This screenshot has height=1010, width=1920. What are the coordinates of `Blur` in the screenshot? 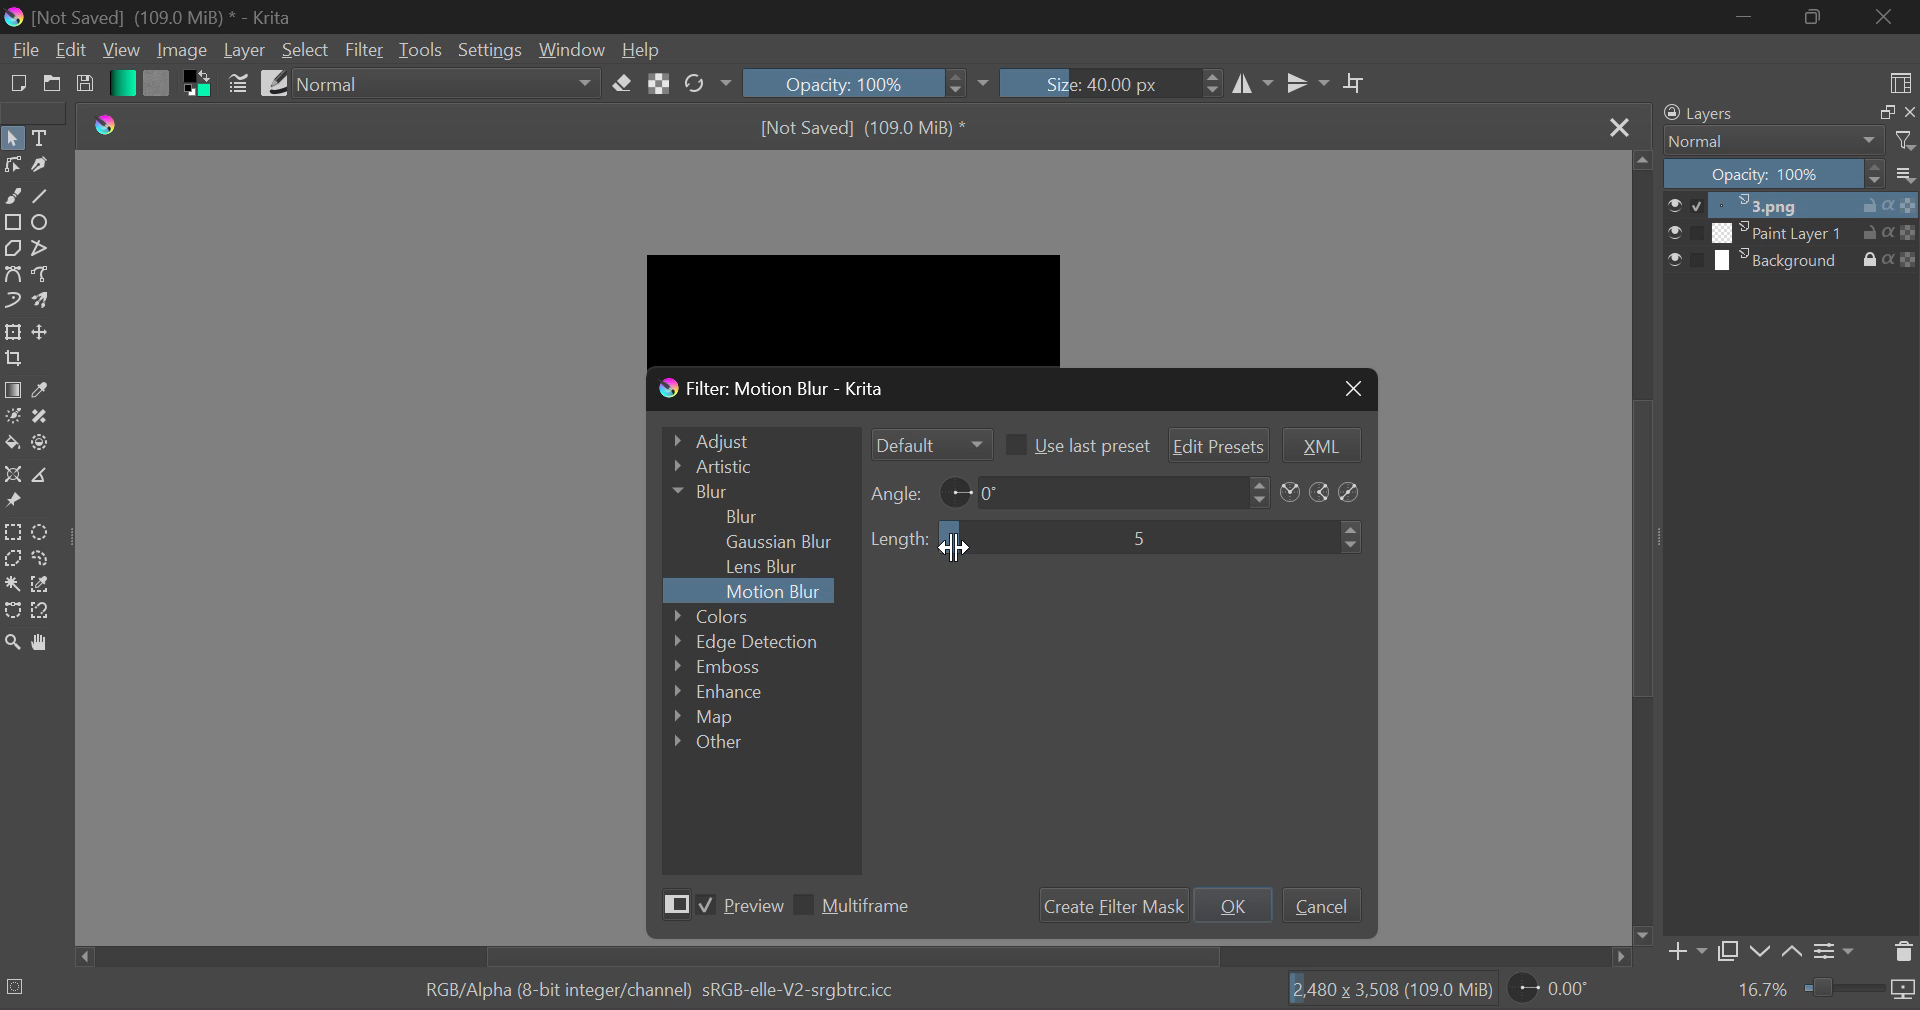 It's located at (744, 514).